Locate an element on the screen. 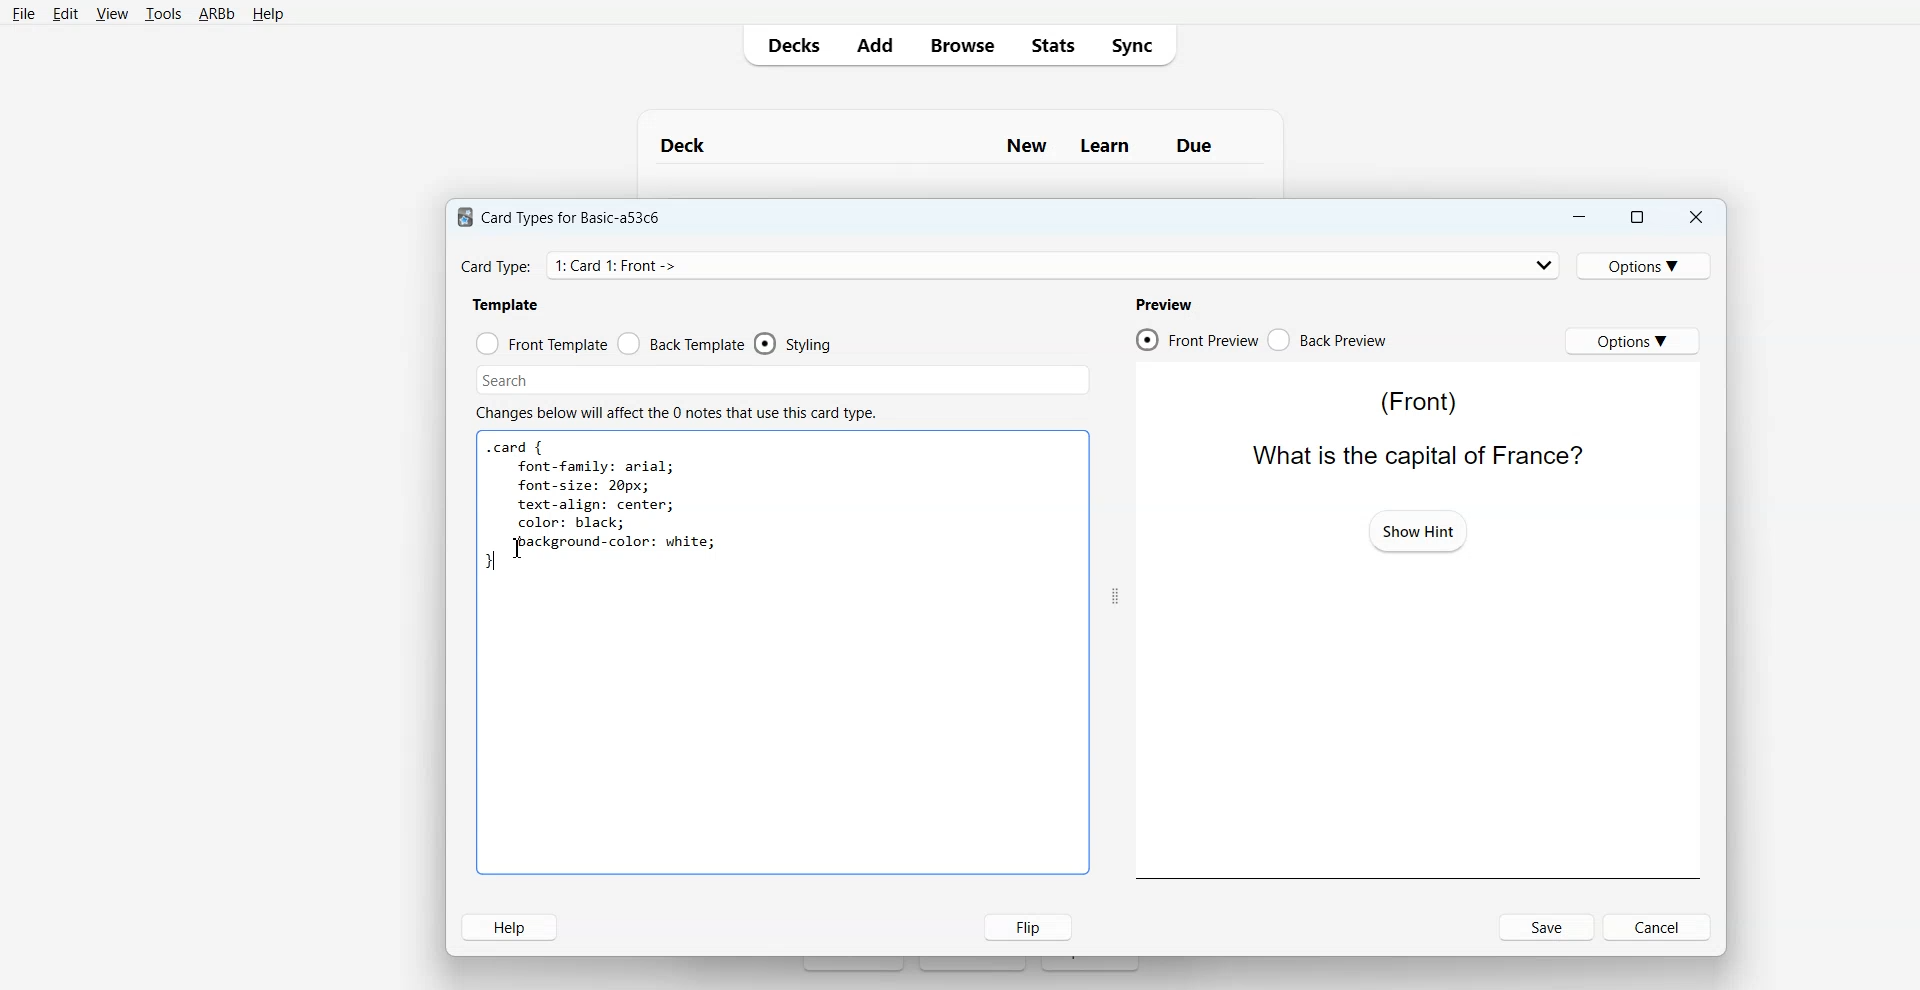 Image resolution: width=1920 pixels, height=990 pixels. Add is located at coordinates (874, 45).